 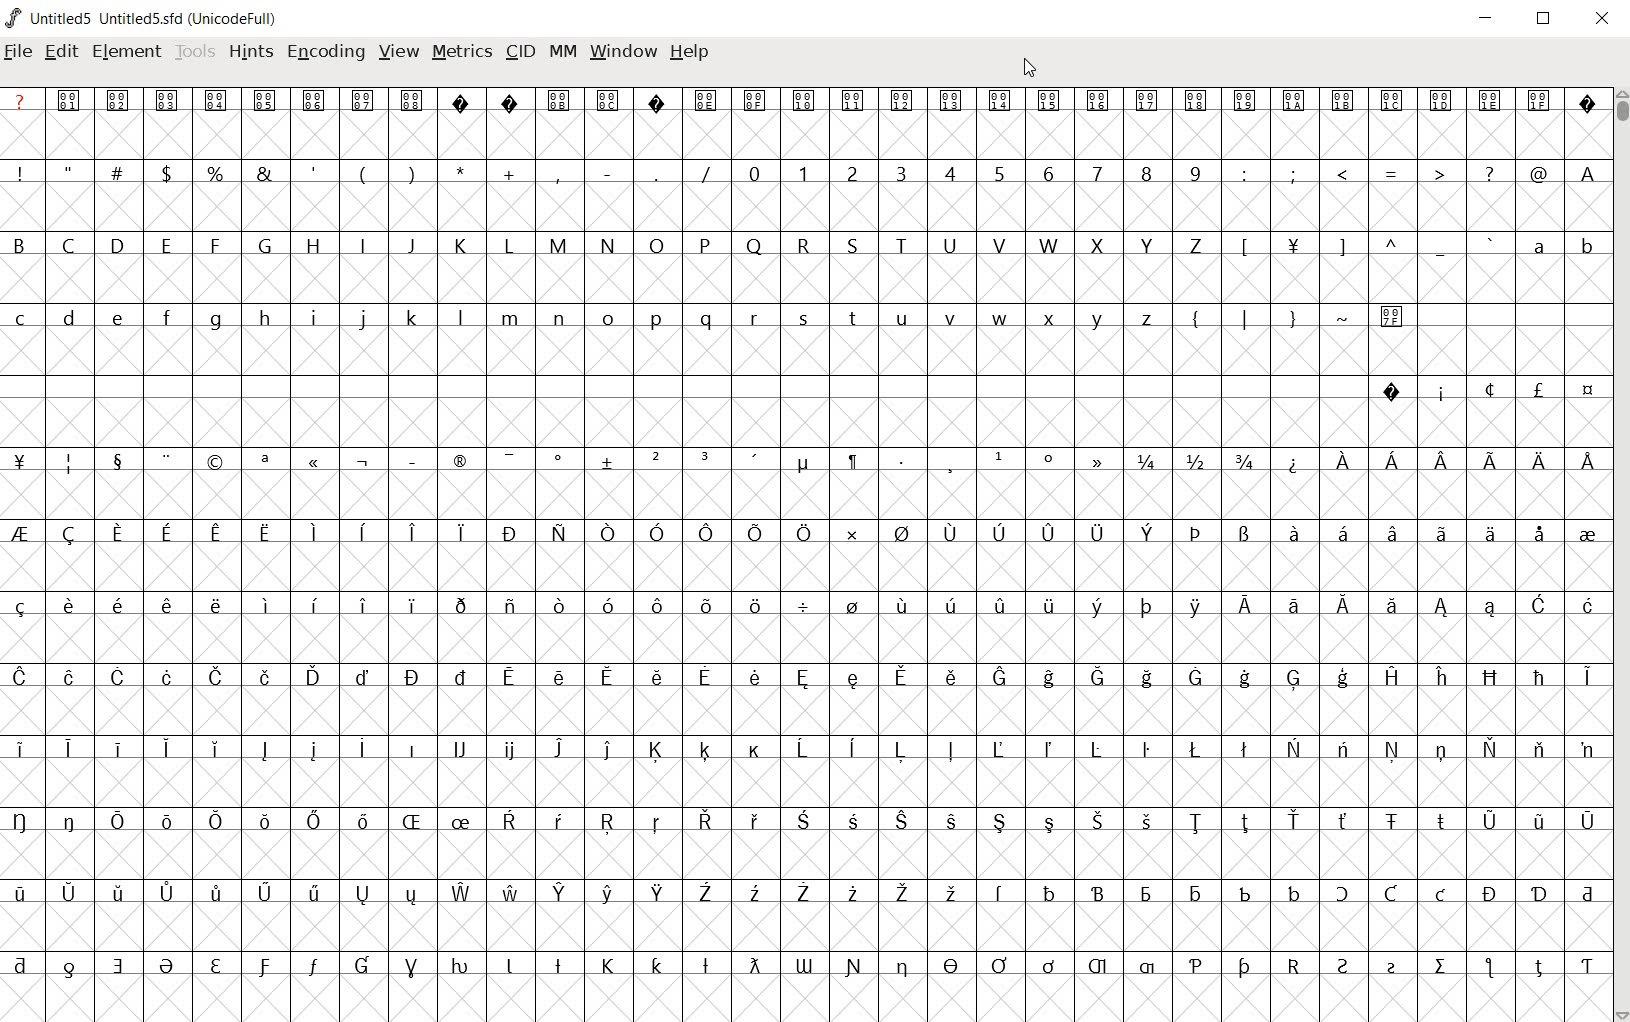 I want to click on Symbol, so click(x=1586, y=964).